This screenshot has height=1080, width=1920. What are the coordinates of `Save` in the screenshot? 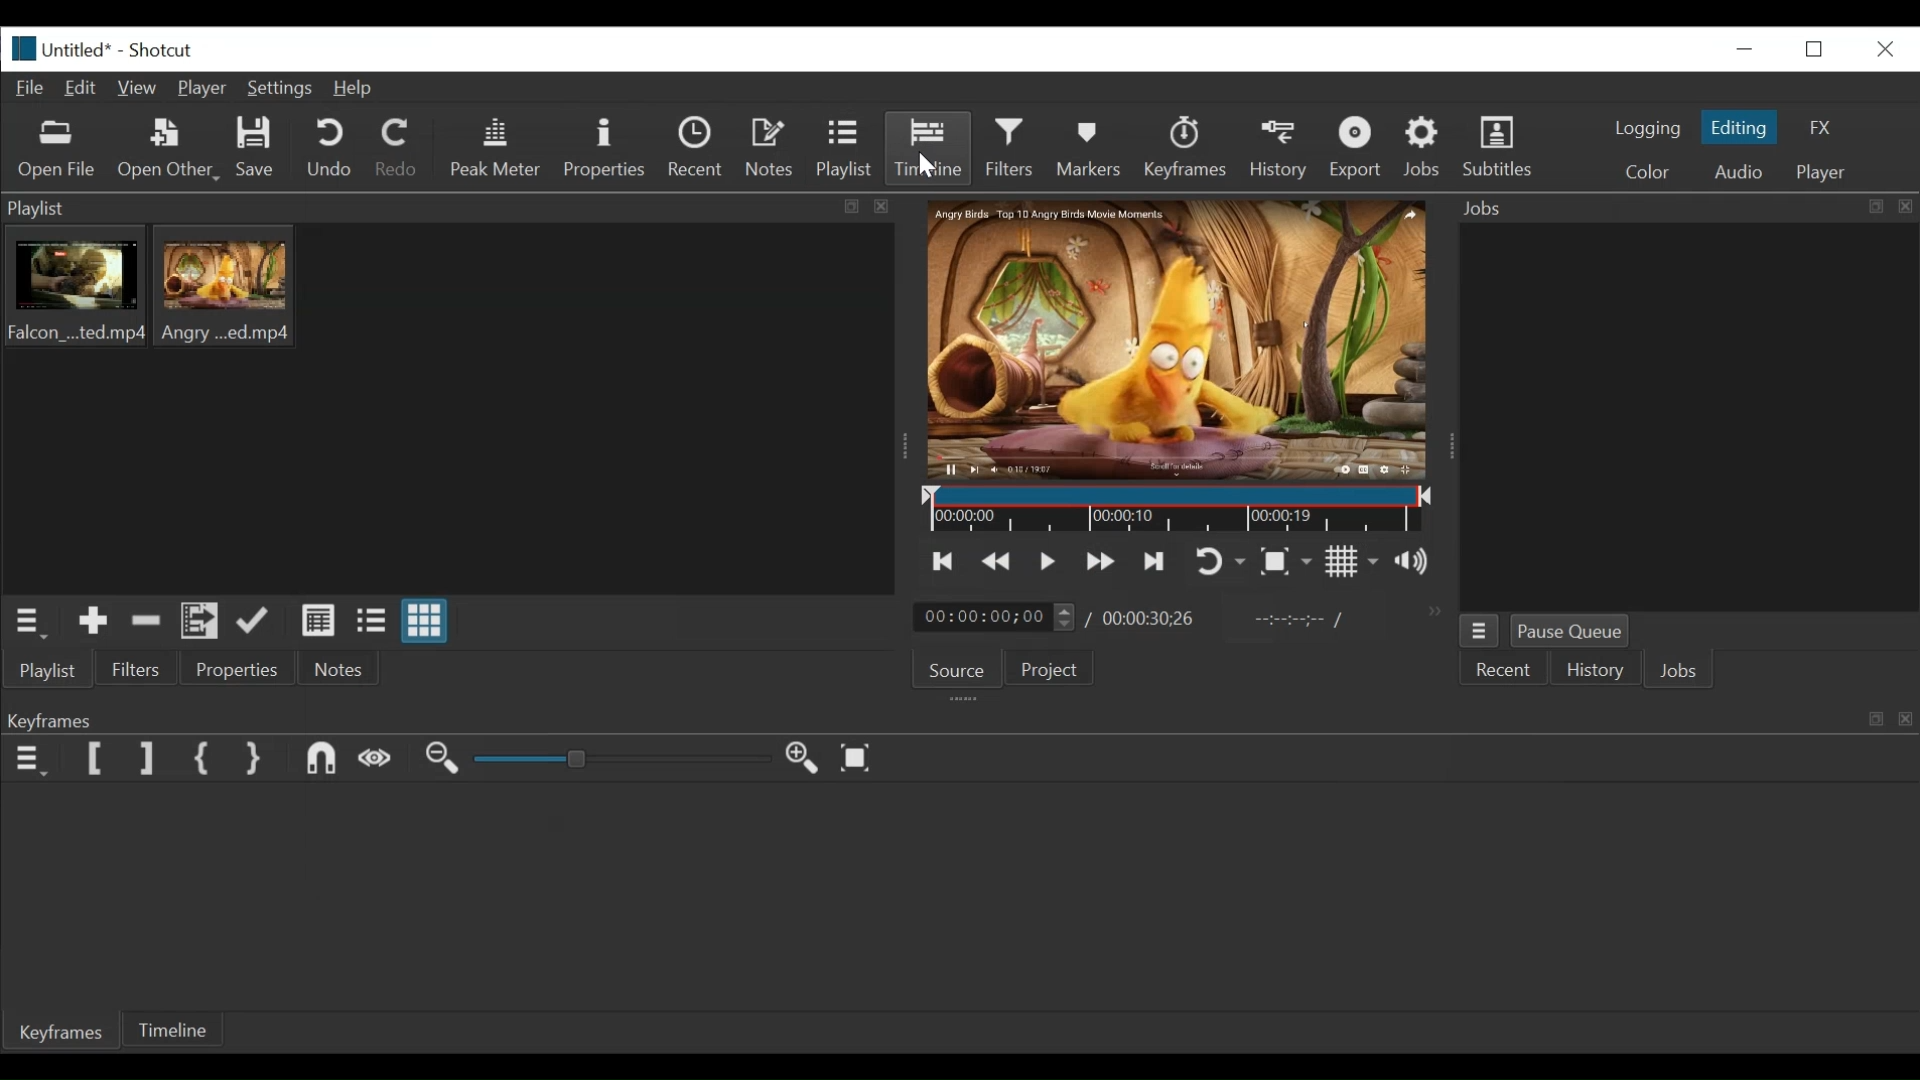 It's located at (256, 150).